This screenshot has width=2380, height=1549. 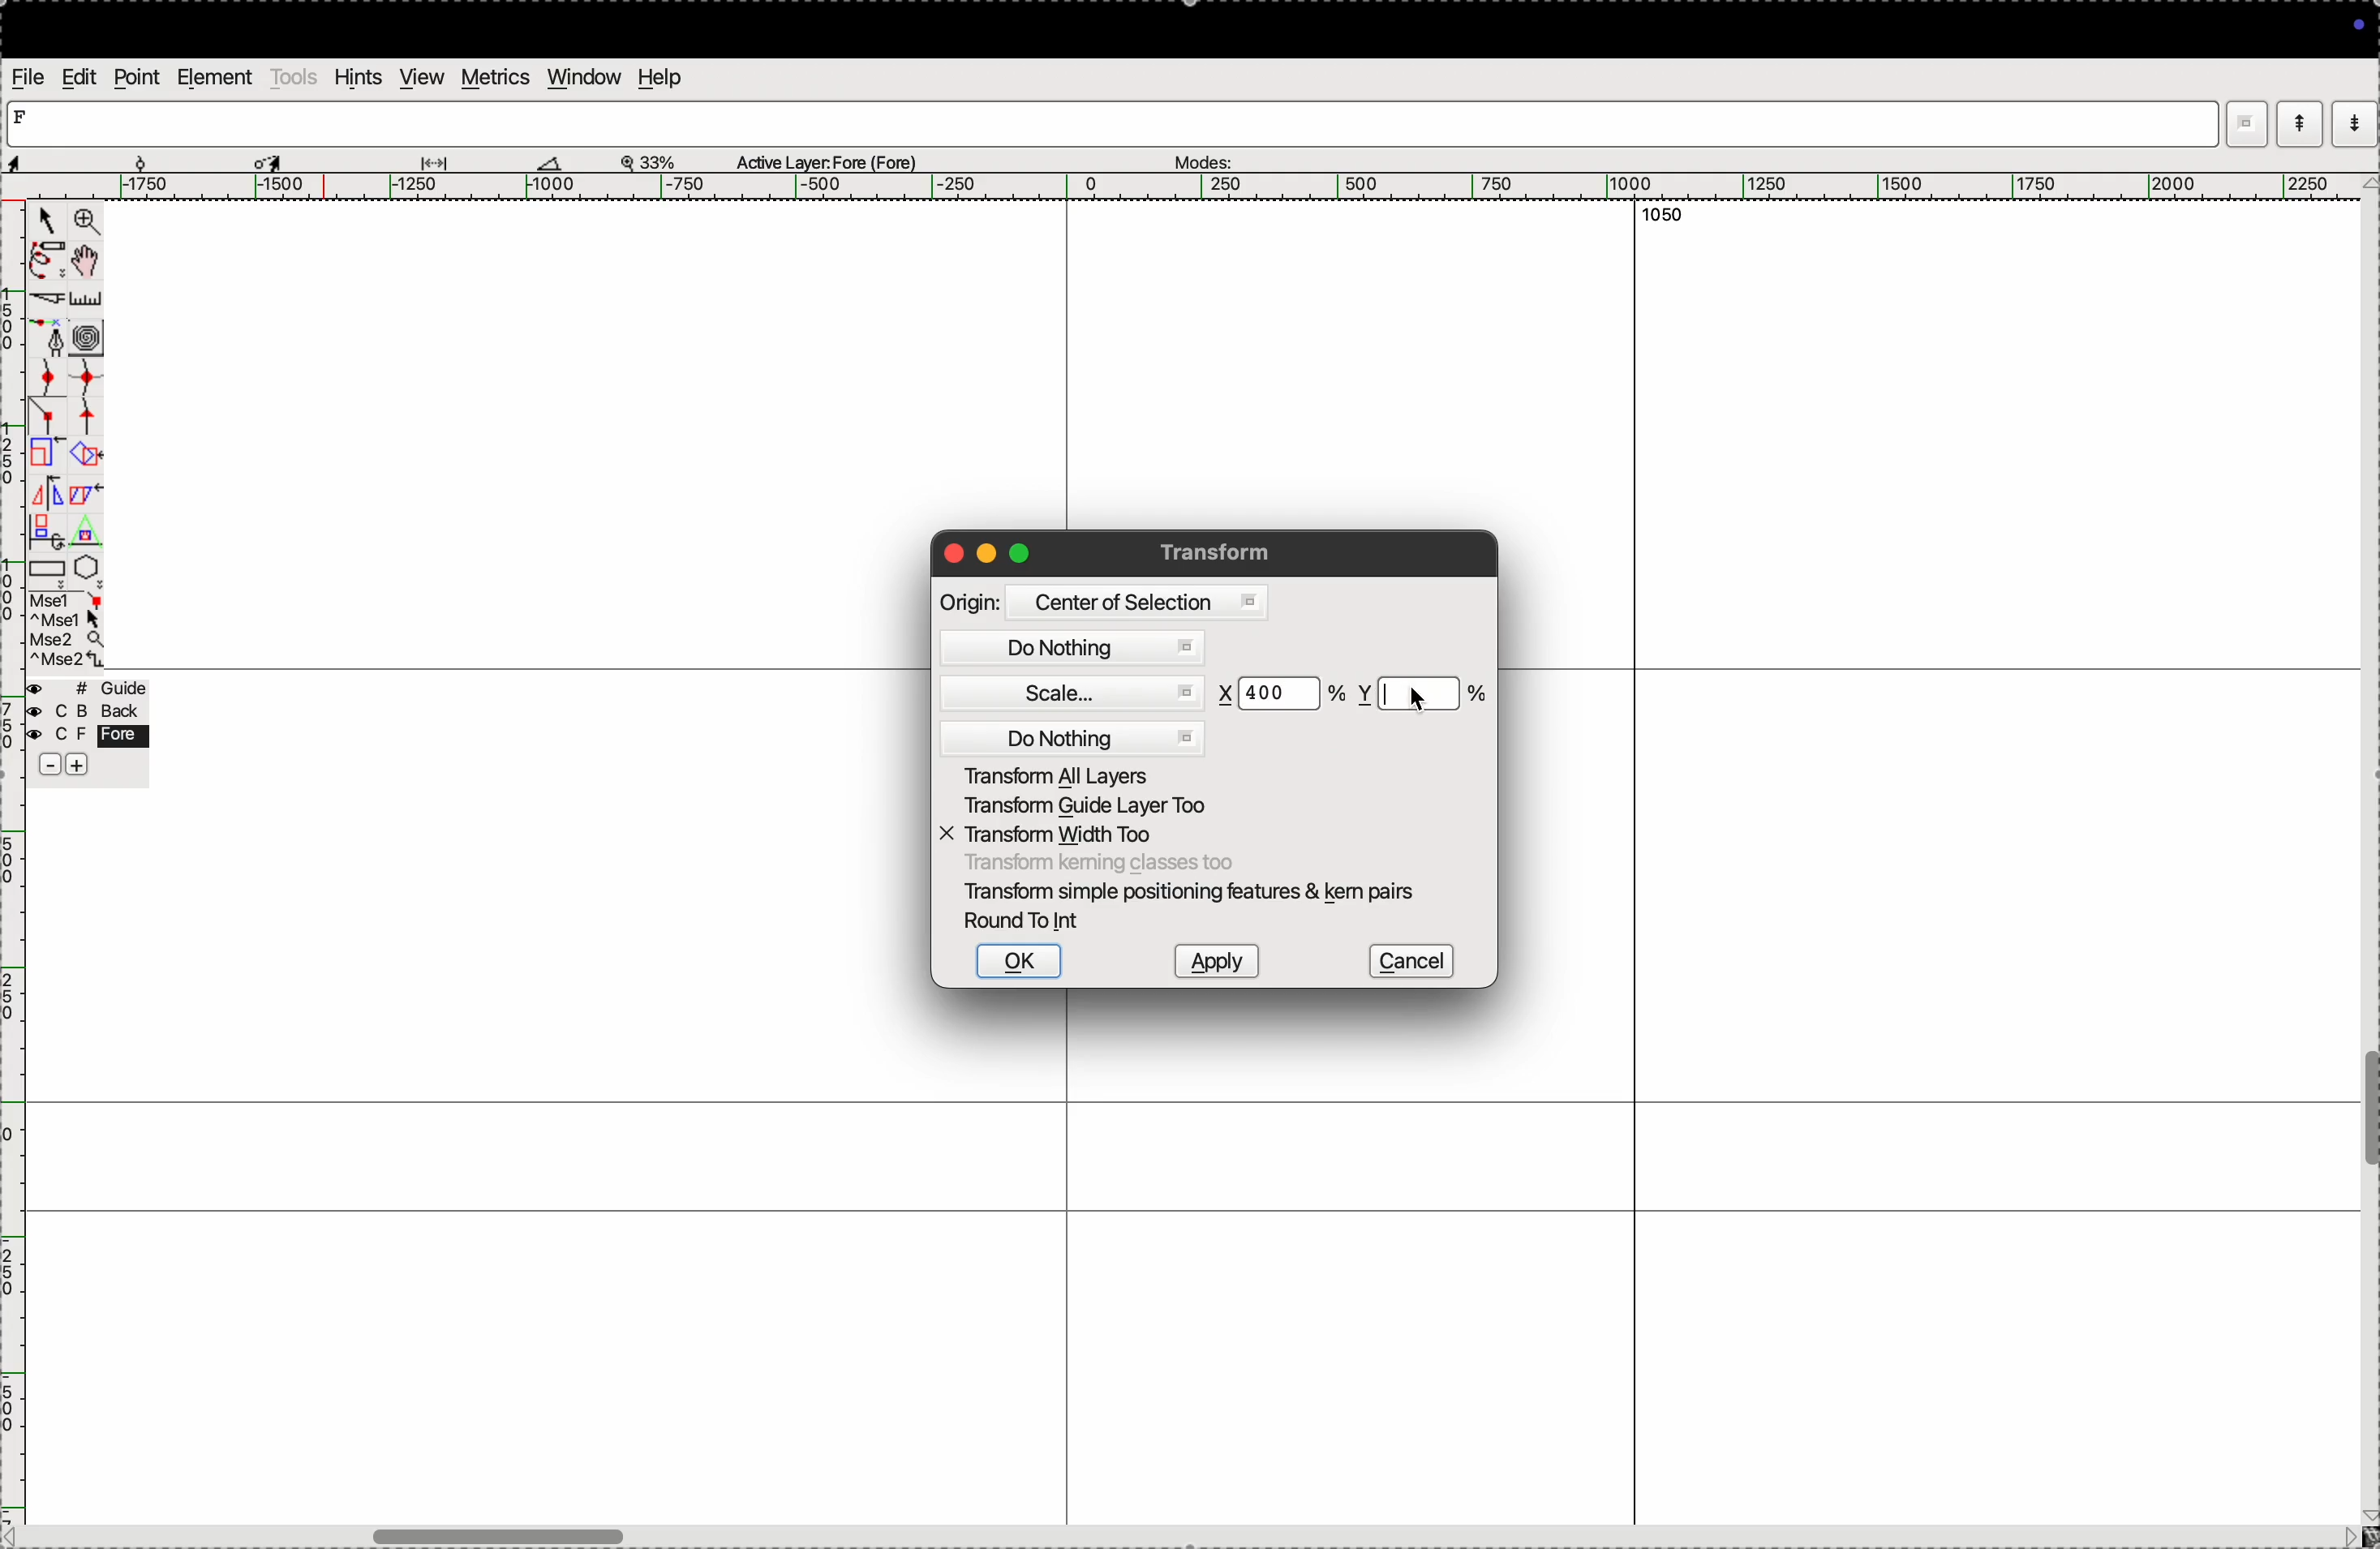 What do you see at coordinates (136, 80) in the screenshot?
I see `point` at bounding box center [136, 80].